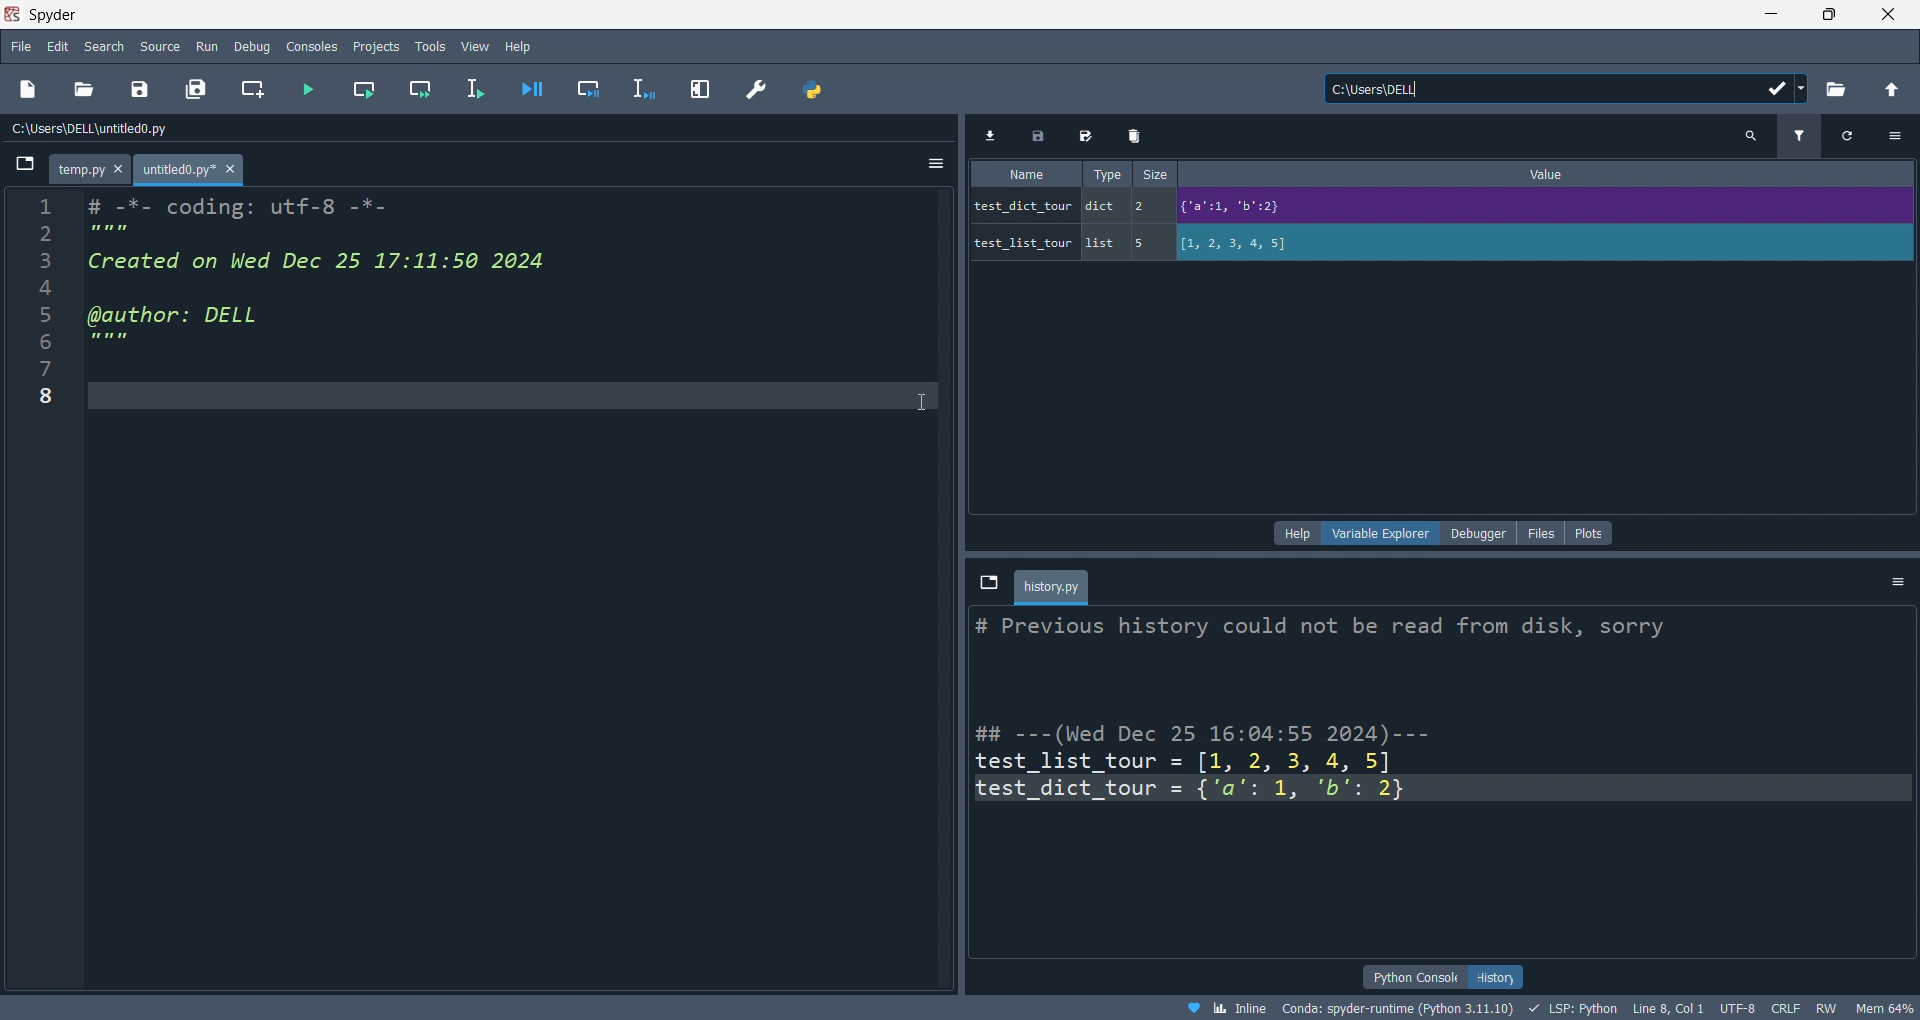 This screenshot has width=1920, height=1020. Describe the element at coordinates (374, 44) in the screenshot. I see `projects` at that location.